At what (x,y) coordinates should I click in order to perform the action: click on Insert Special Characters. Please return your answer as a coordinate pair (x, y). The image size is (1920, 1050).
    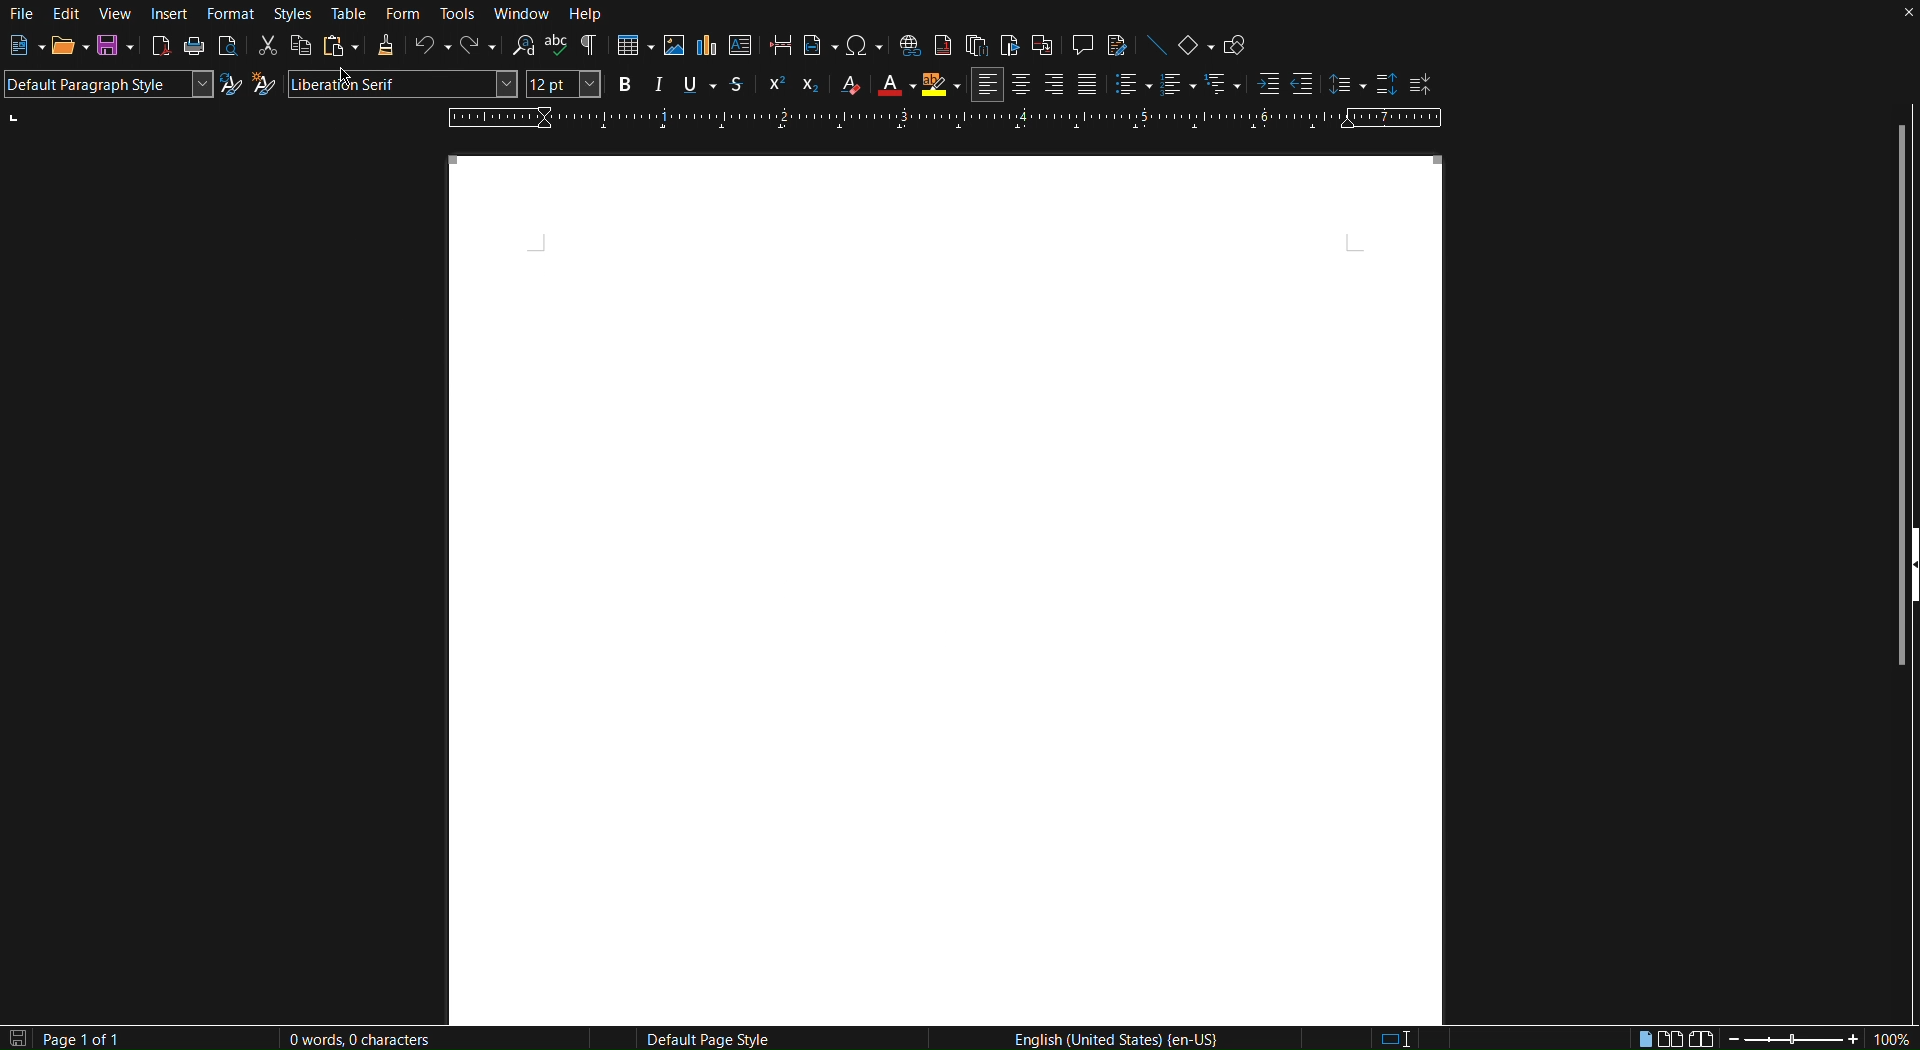
    Looking at the image, I should click on (862, 48).